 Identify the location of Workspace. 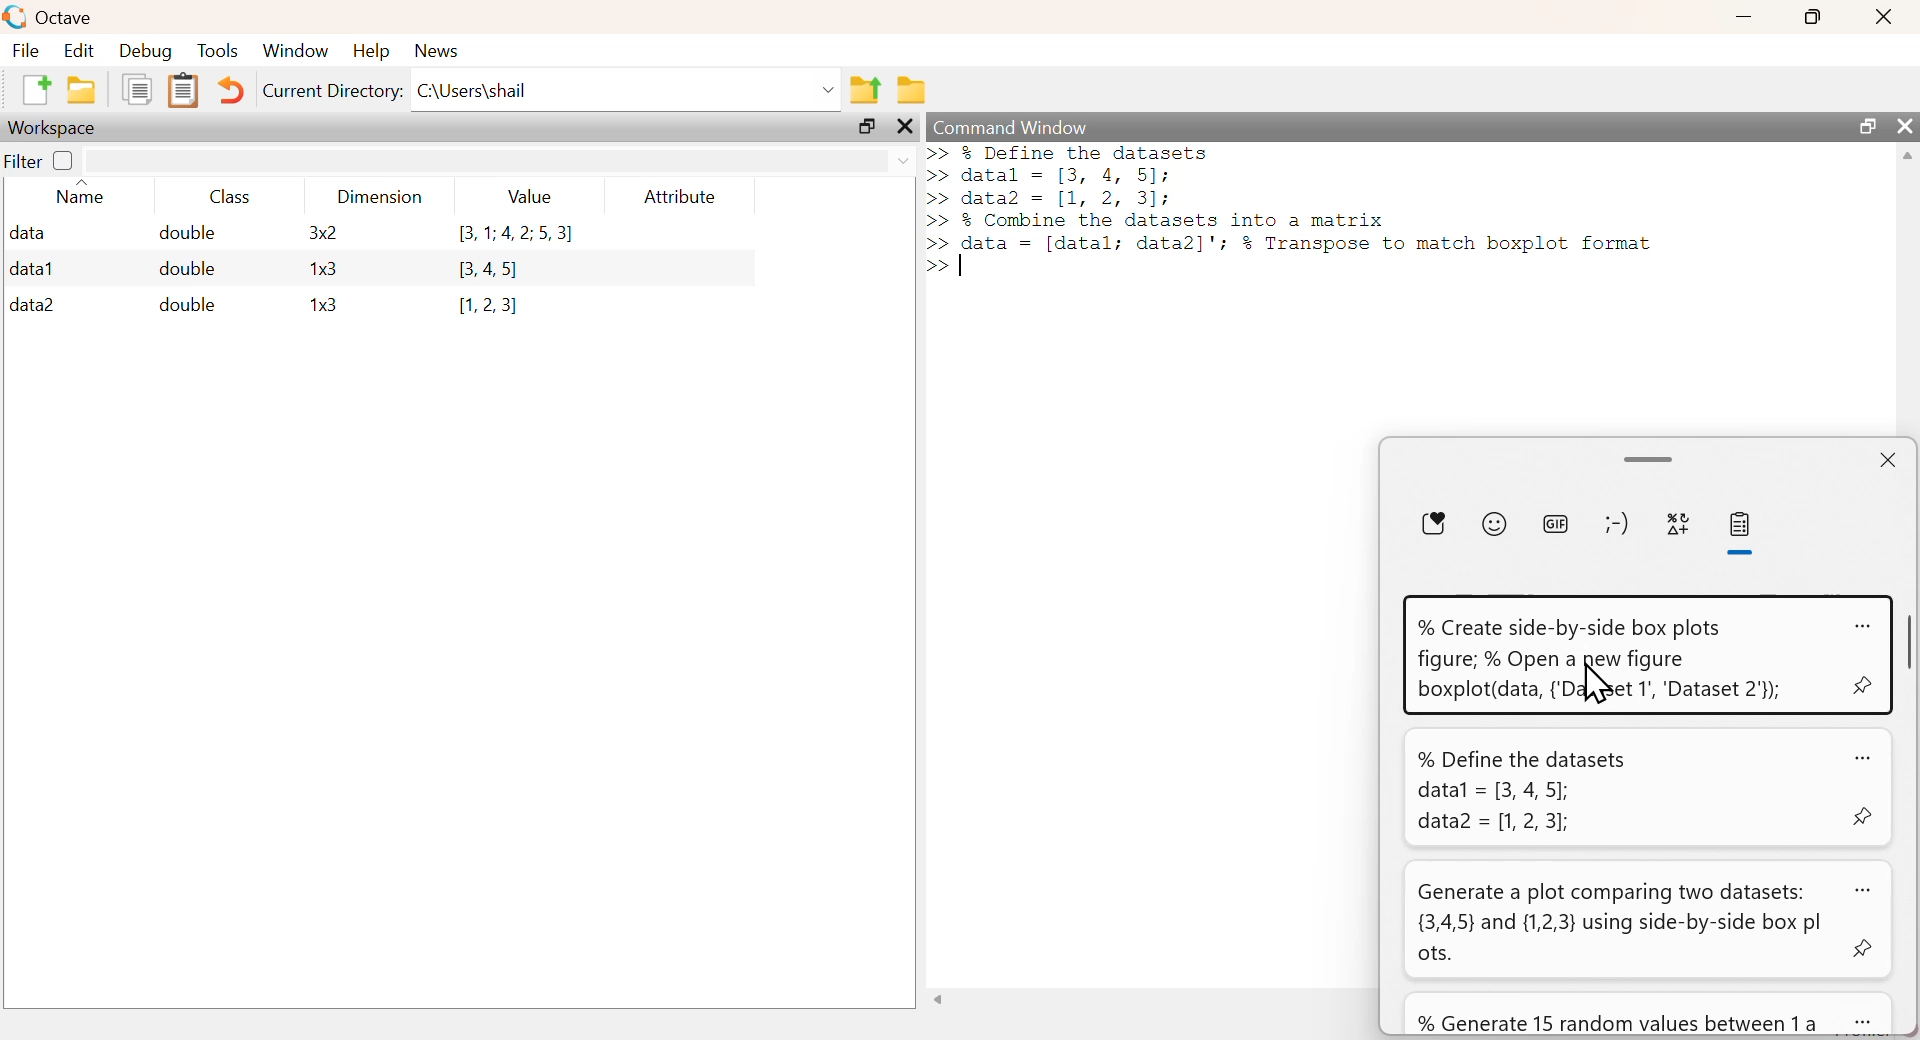
(55, 128).